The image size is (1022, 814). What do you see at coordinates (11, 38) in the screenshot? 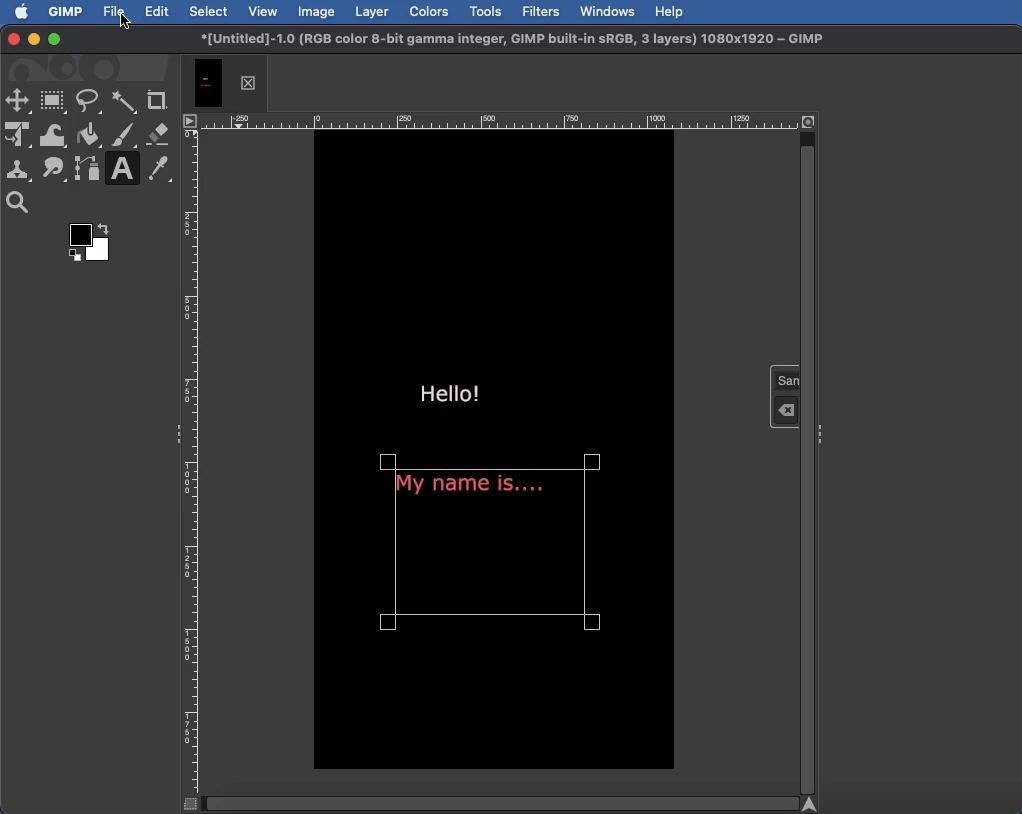
I see `Close` at bounding box center [11, 38].